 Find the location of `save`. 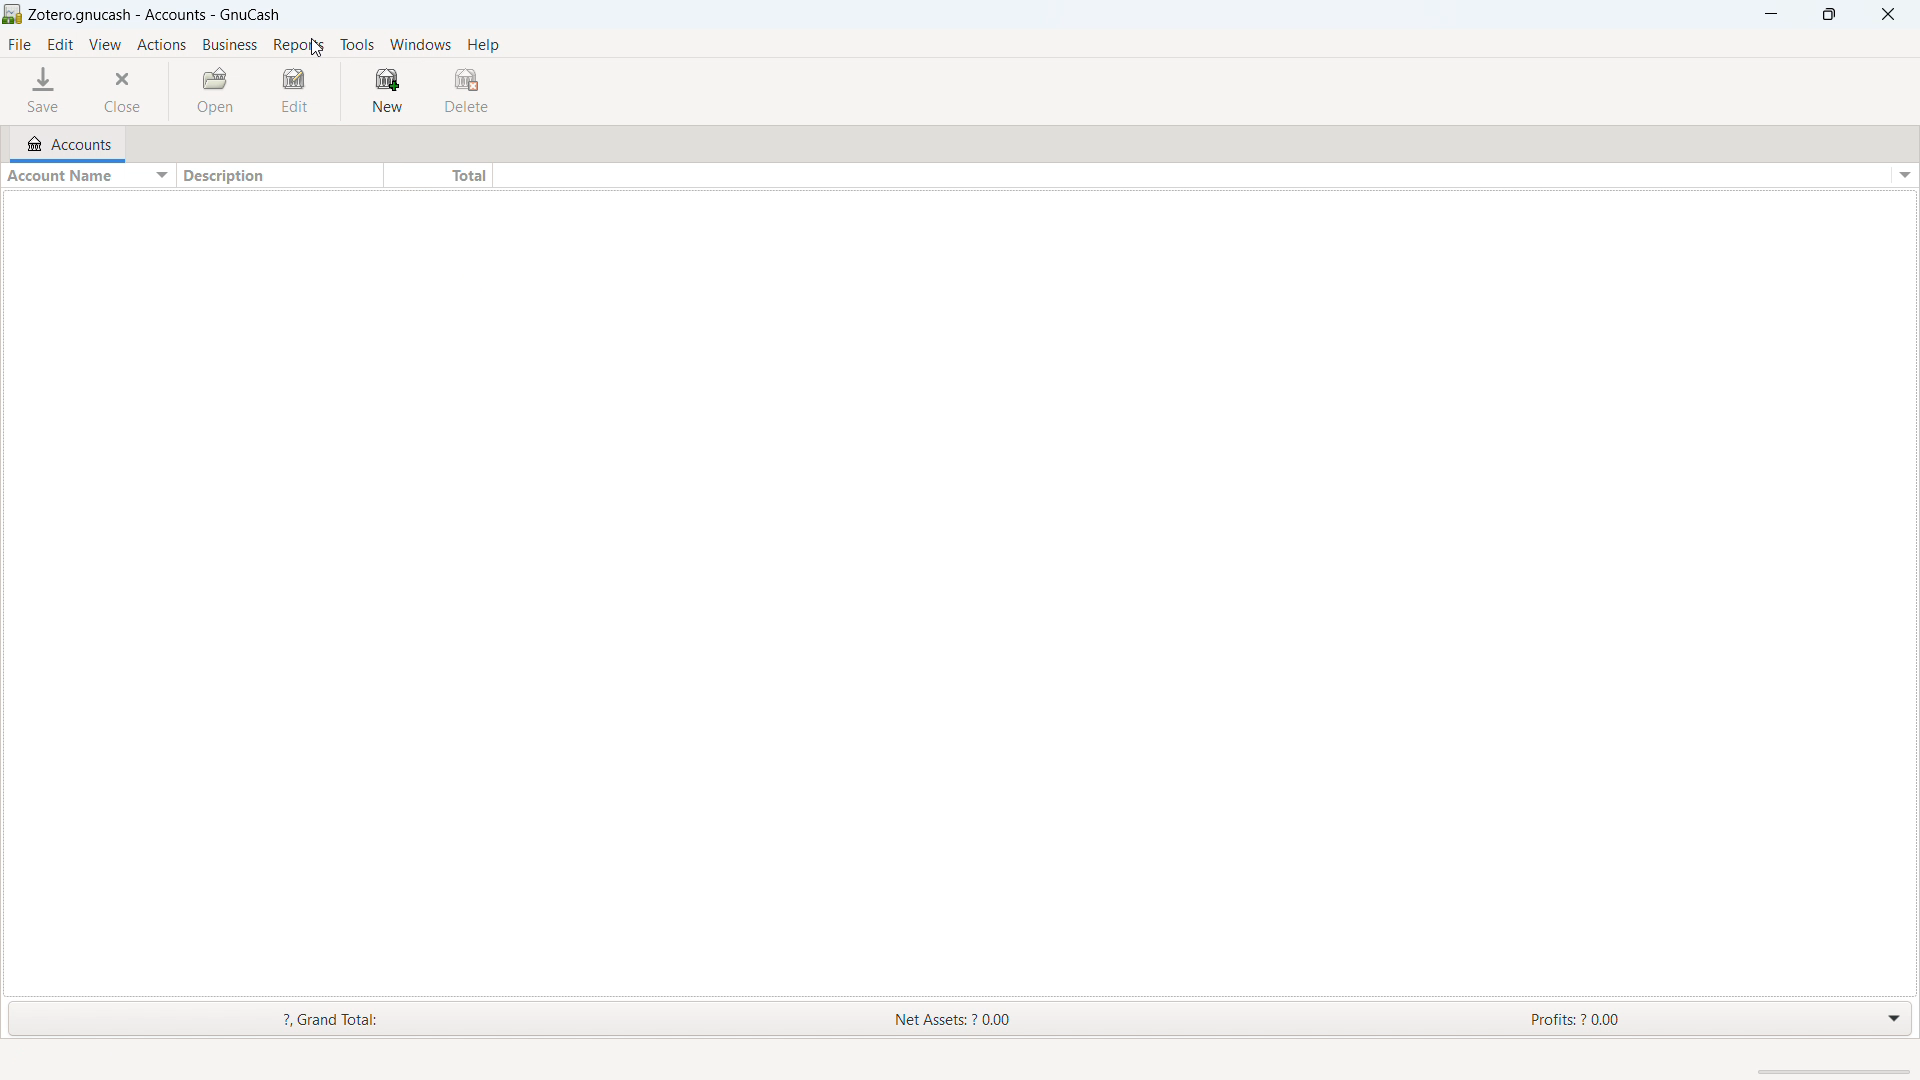

save is located at coordinates (43, 91).